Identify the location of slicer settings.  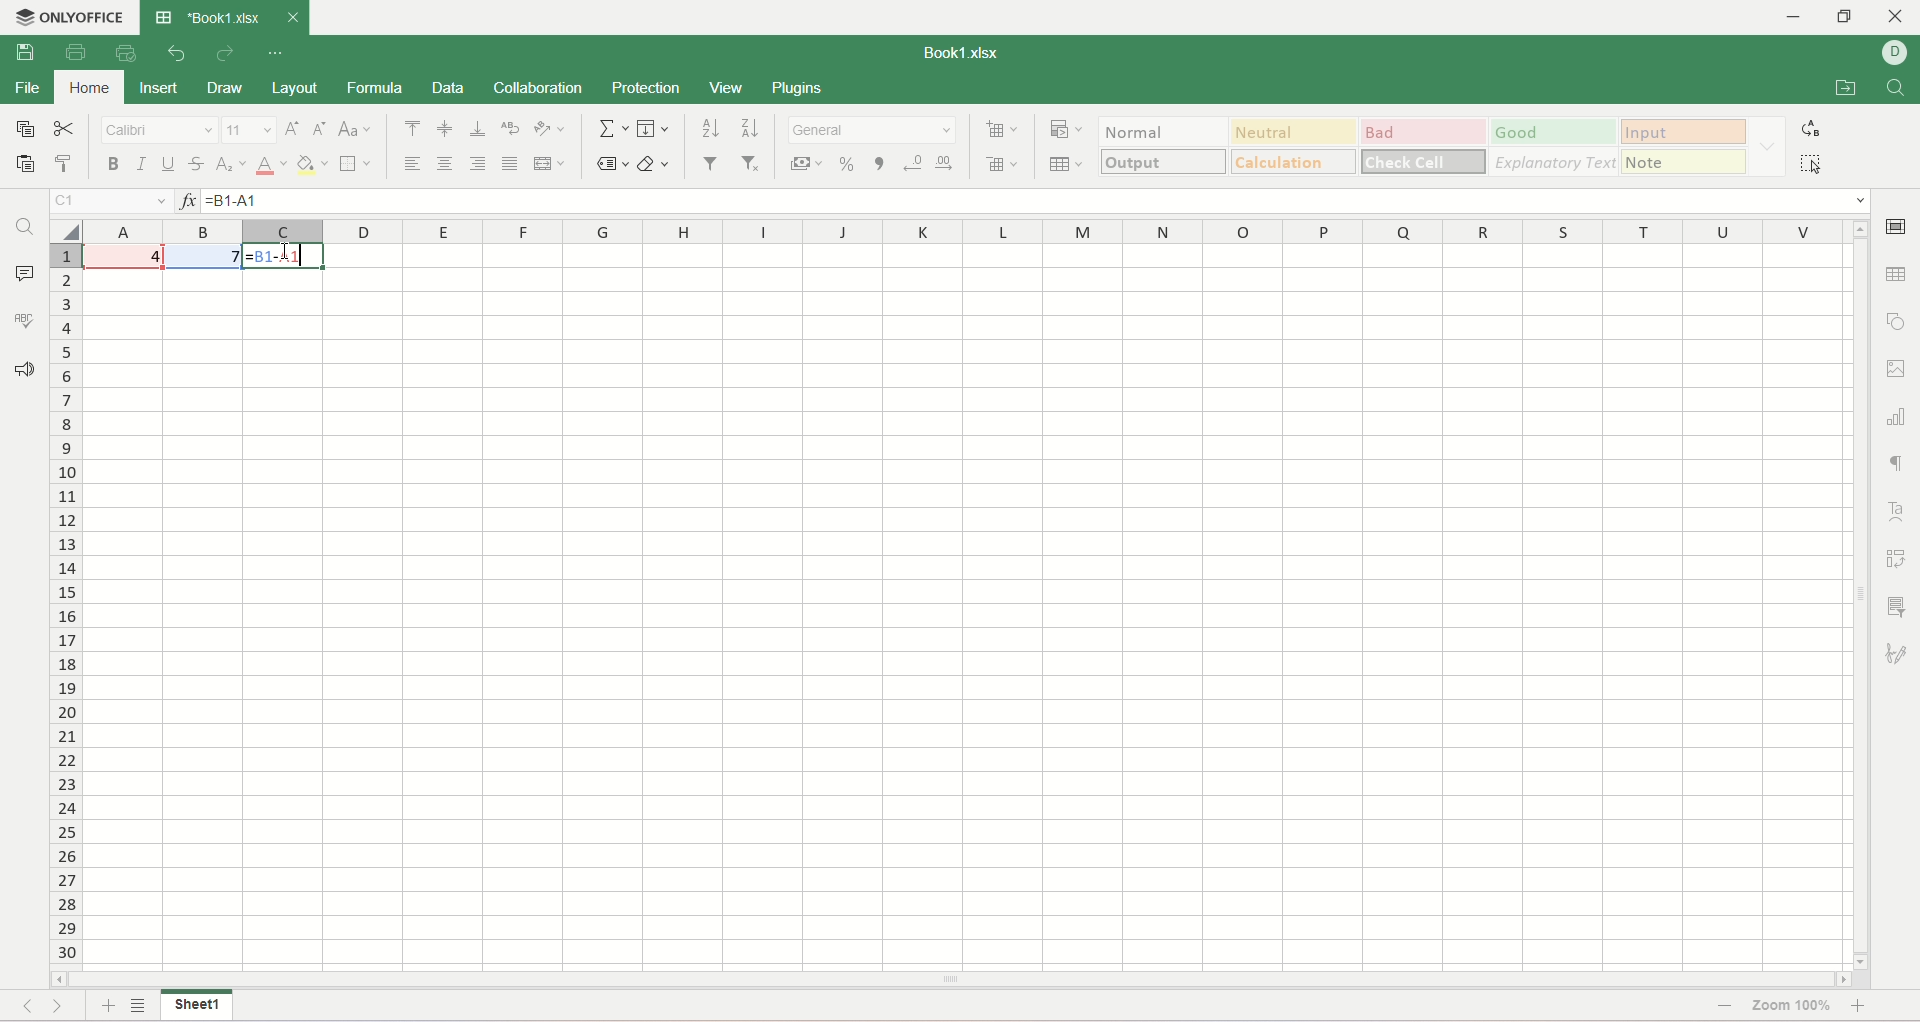
(1900, 606).